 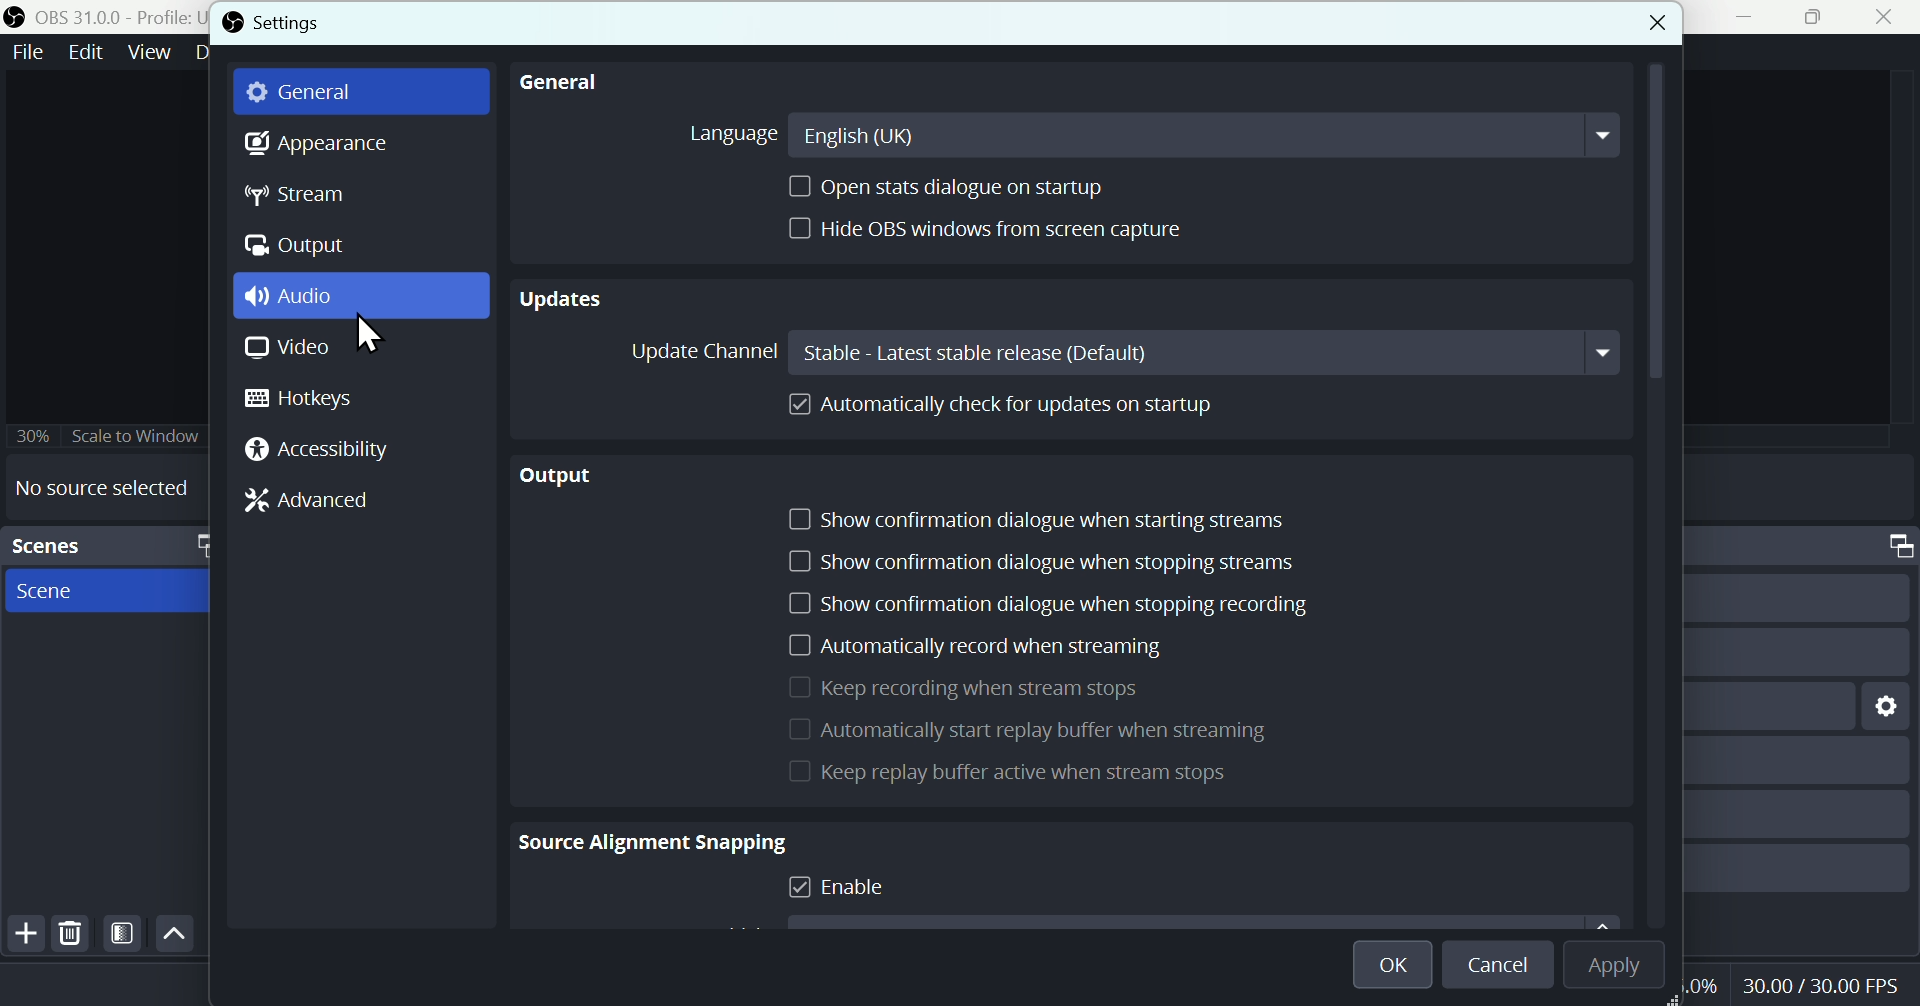 What do you see at coordinates (294, 250) in the screenshot?
I see `Output` at bounding box center [294, 250].